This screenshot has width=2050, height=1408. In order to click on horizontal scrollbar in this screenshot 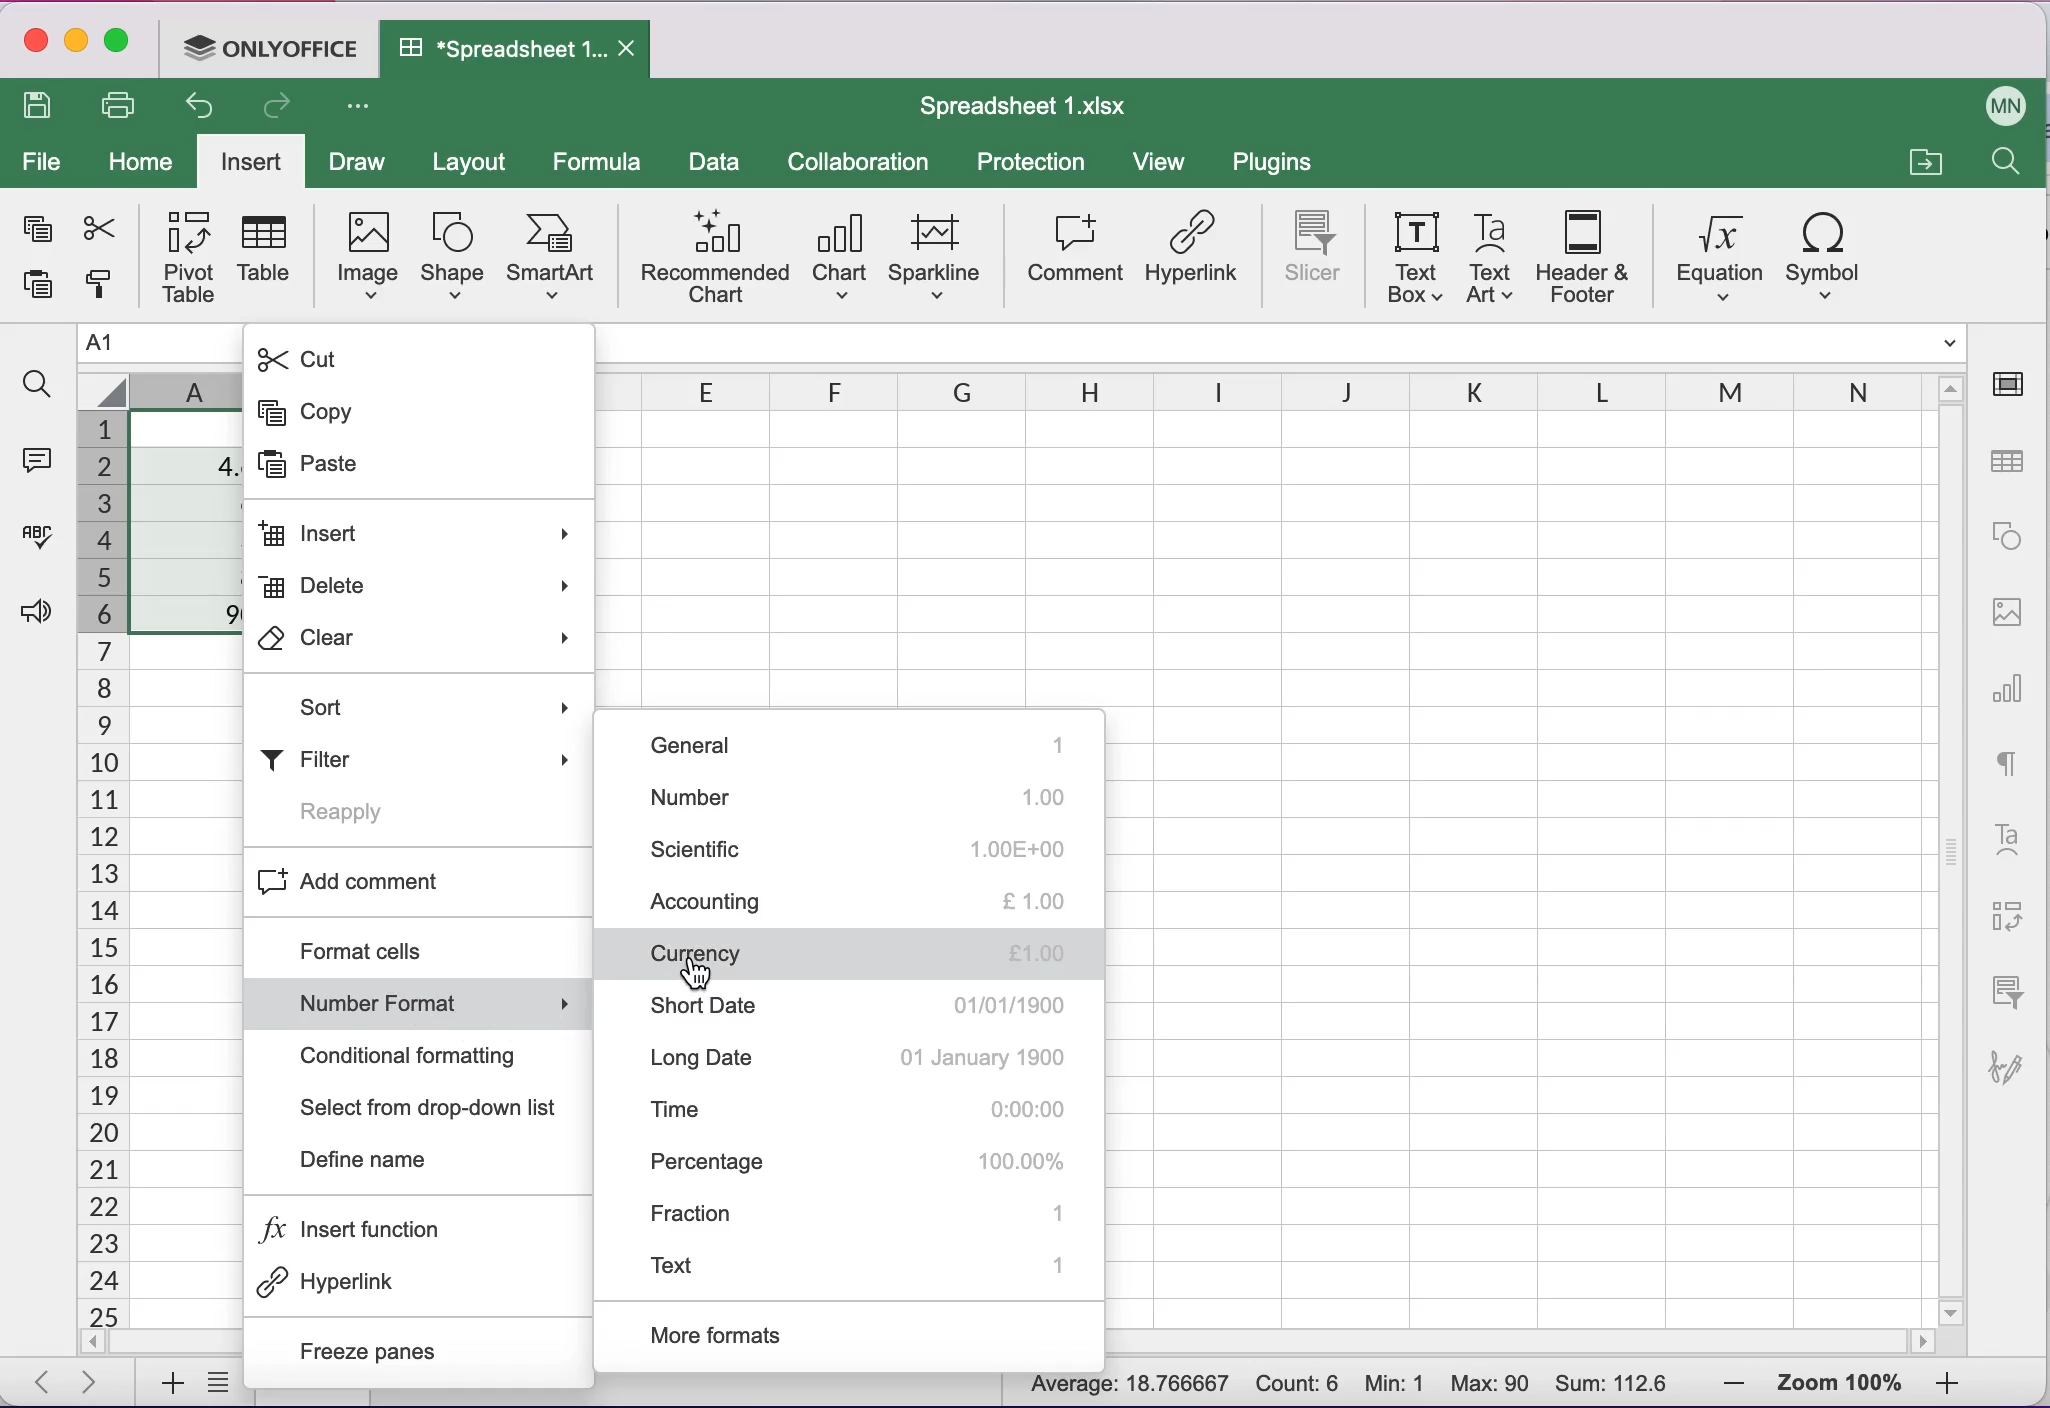, I will do `click(1516, 1345)`.